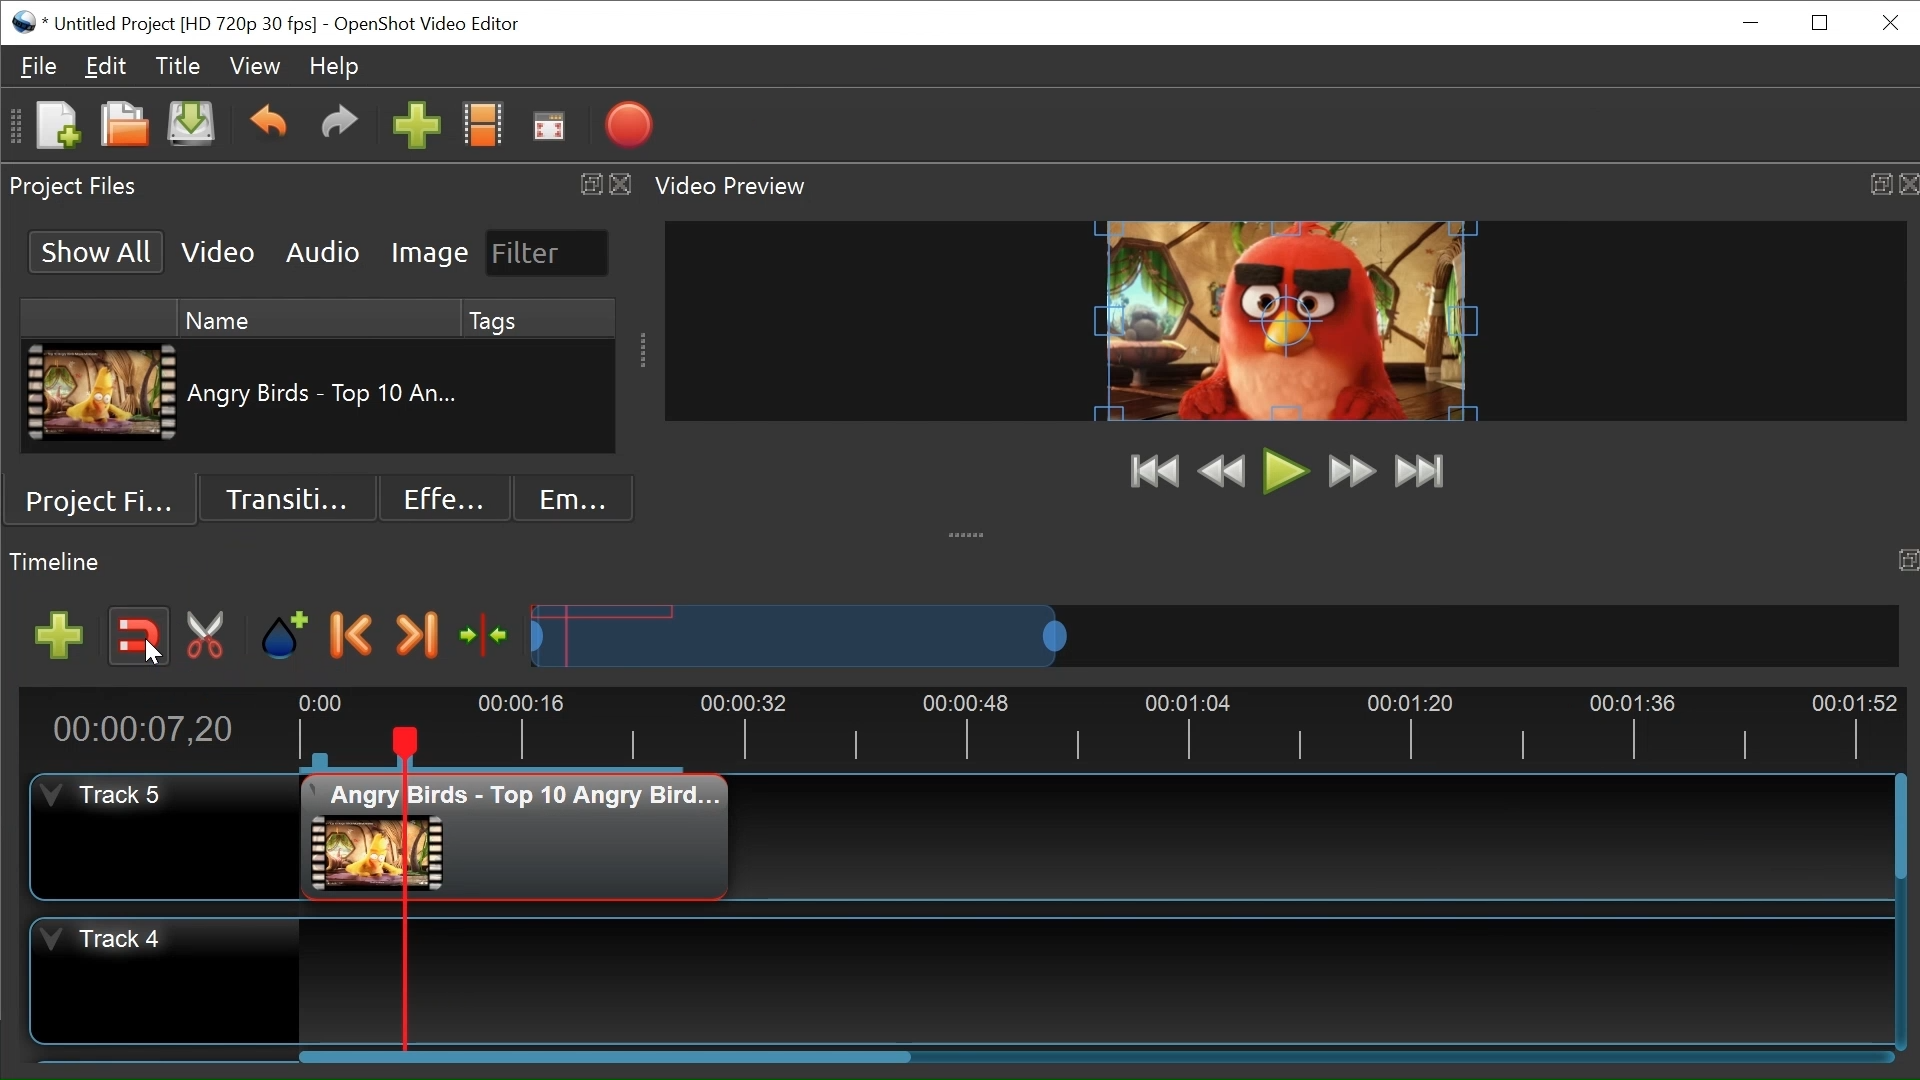  What do you see at coordinates (1094, 730) in the screenshot?
I see `Timeline` at bounding box center [1094, 730].